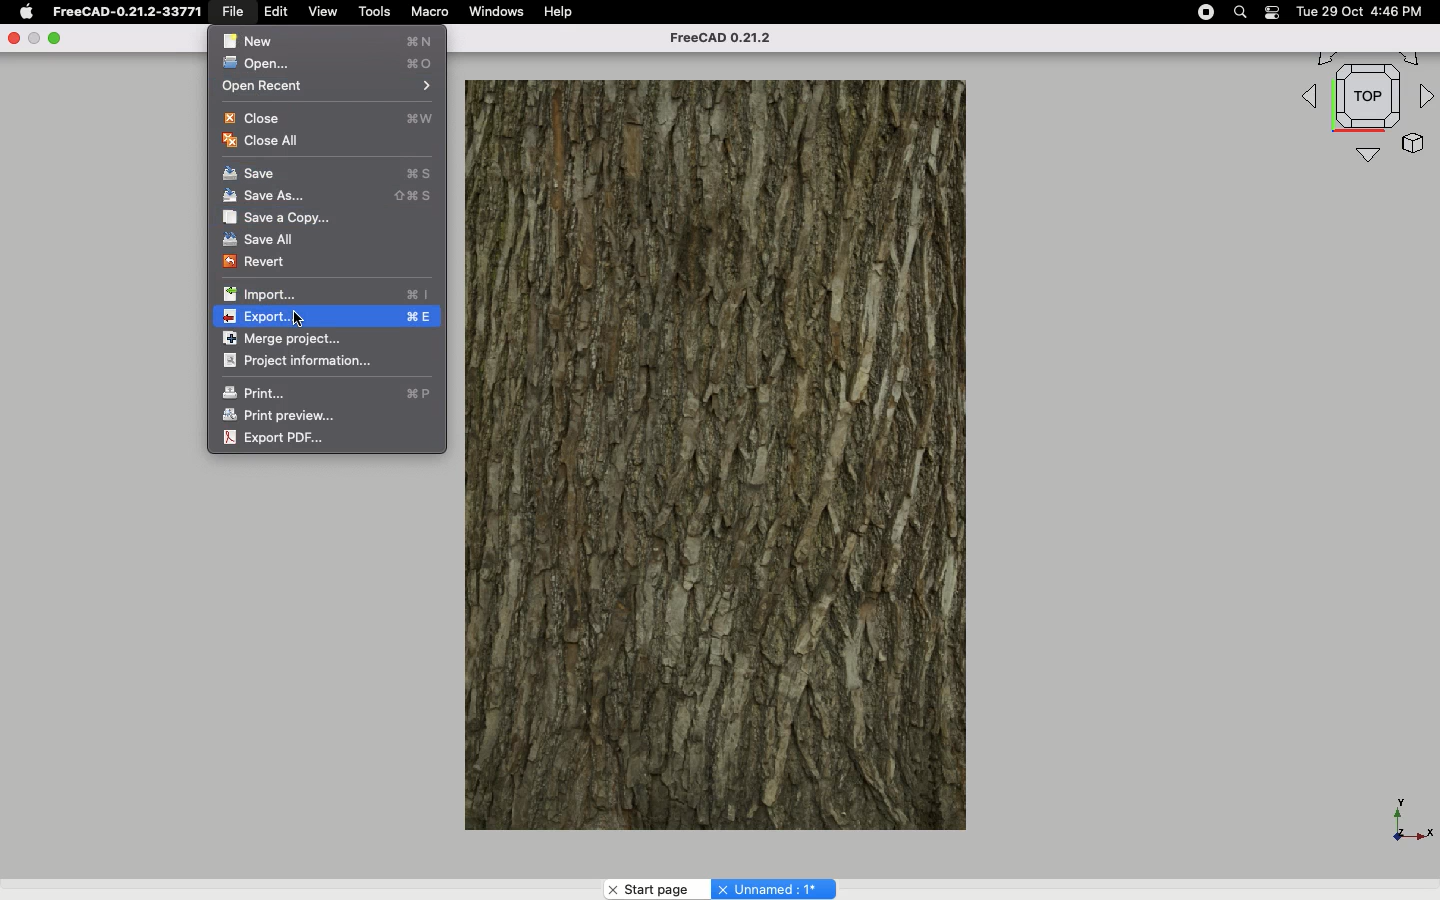 This screenshot has width=1440, height=900. Describe the element at coordinates (278, 12) in the screenshot. I see `Edit` at that location.